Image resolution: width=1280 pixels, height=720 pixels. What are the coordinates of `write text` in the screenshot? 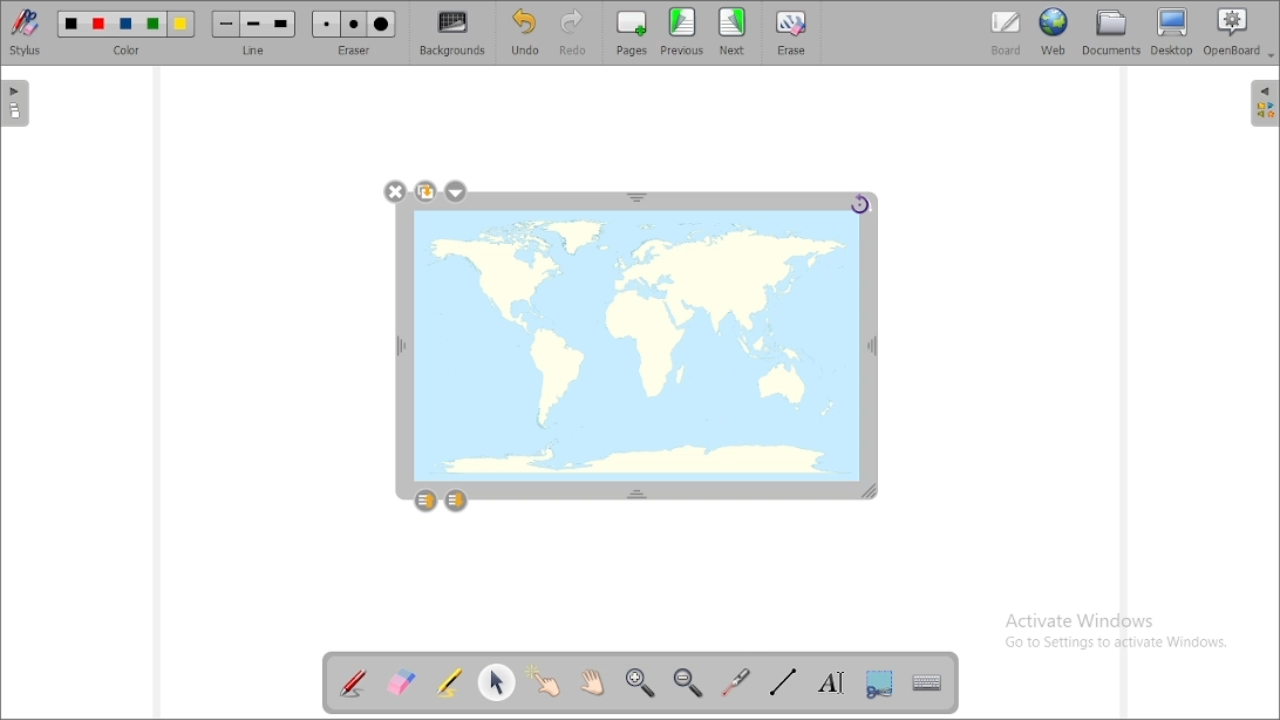 It's located at (832, 683).